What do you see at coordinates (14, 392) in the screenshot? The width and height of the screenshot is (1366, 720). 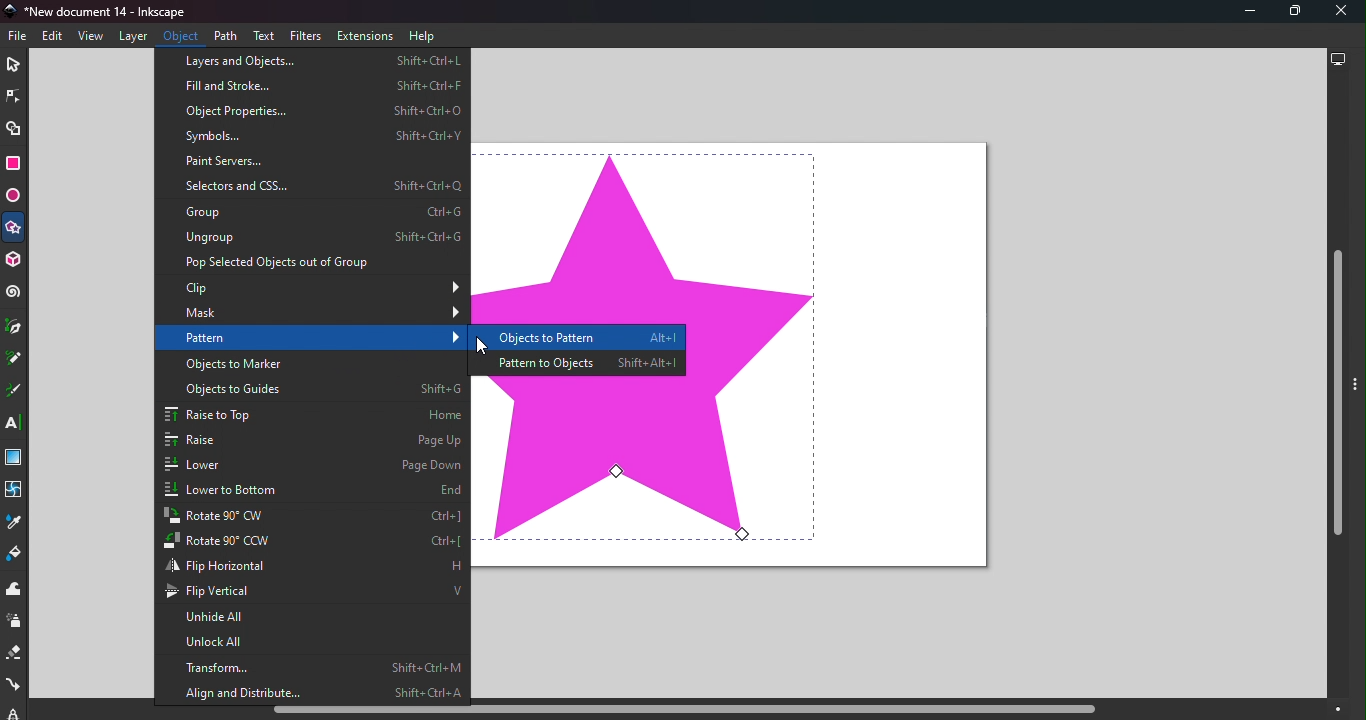 I see `Calligraphy tool` at bounding box center [14, 392].